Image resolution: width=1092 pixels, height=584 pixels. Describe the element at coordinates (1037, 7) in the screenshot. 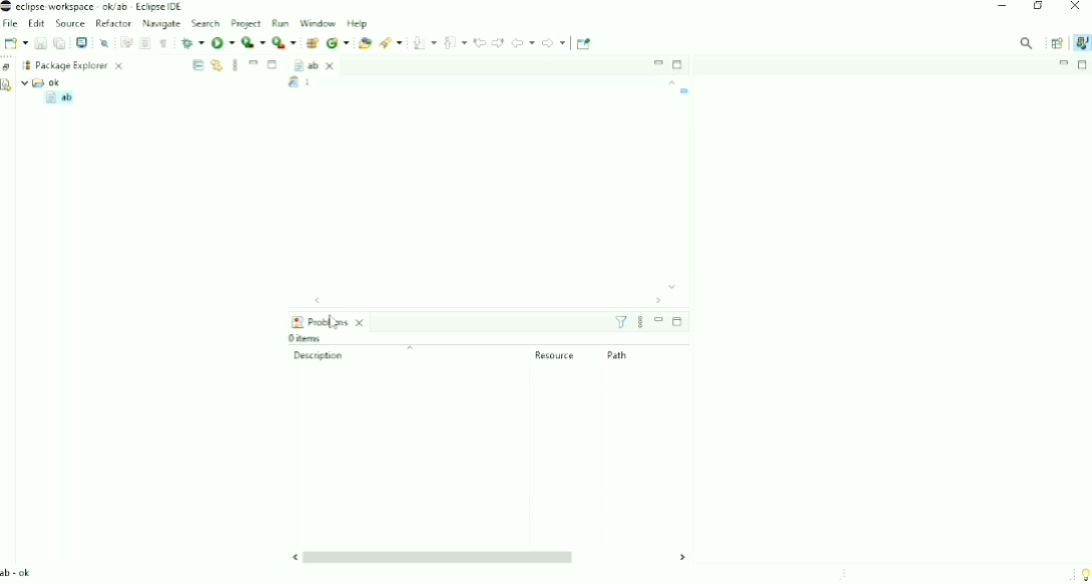

I see `Restore down` at that location.